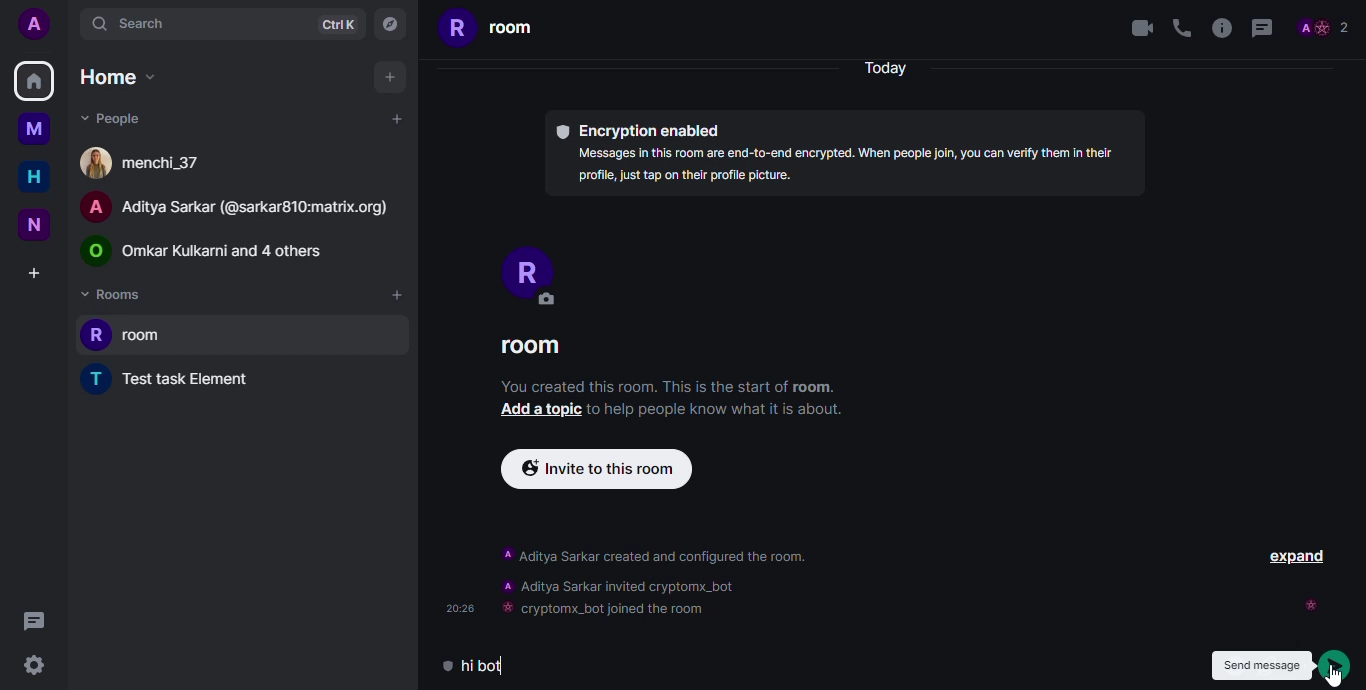  I want to click on room, so click(504, 30).